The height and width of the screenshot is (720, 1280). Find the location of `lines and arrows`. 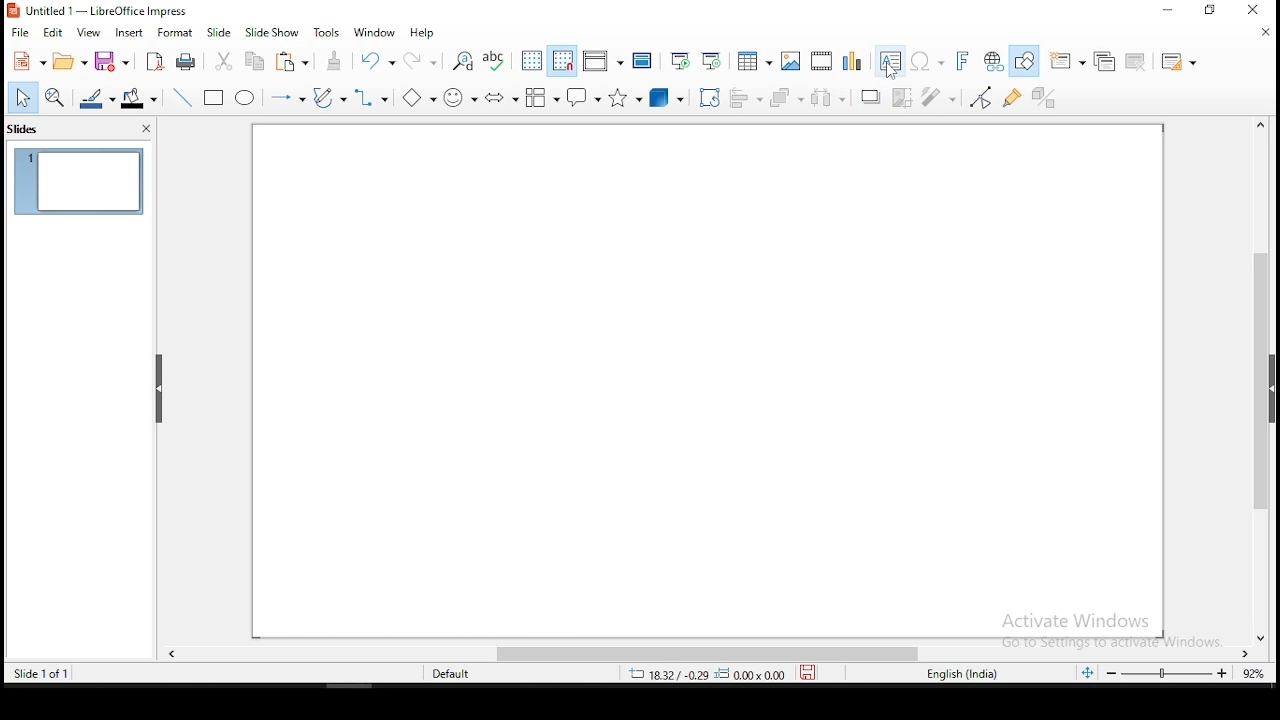

lines and arrows is located at coordinates (290, 98).